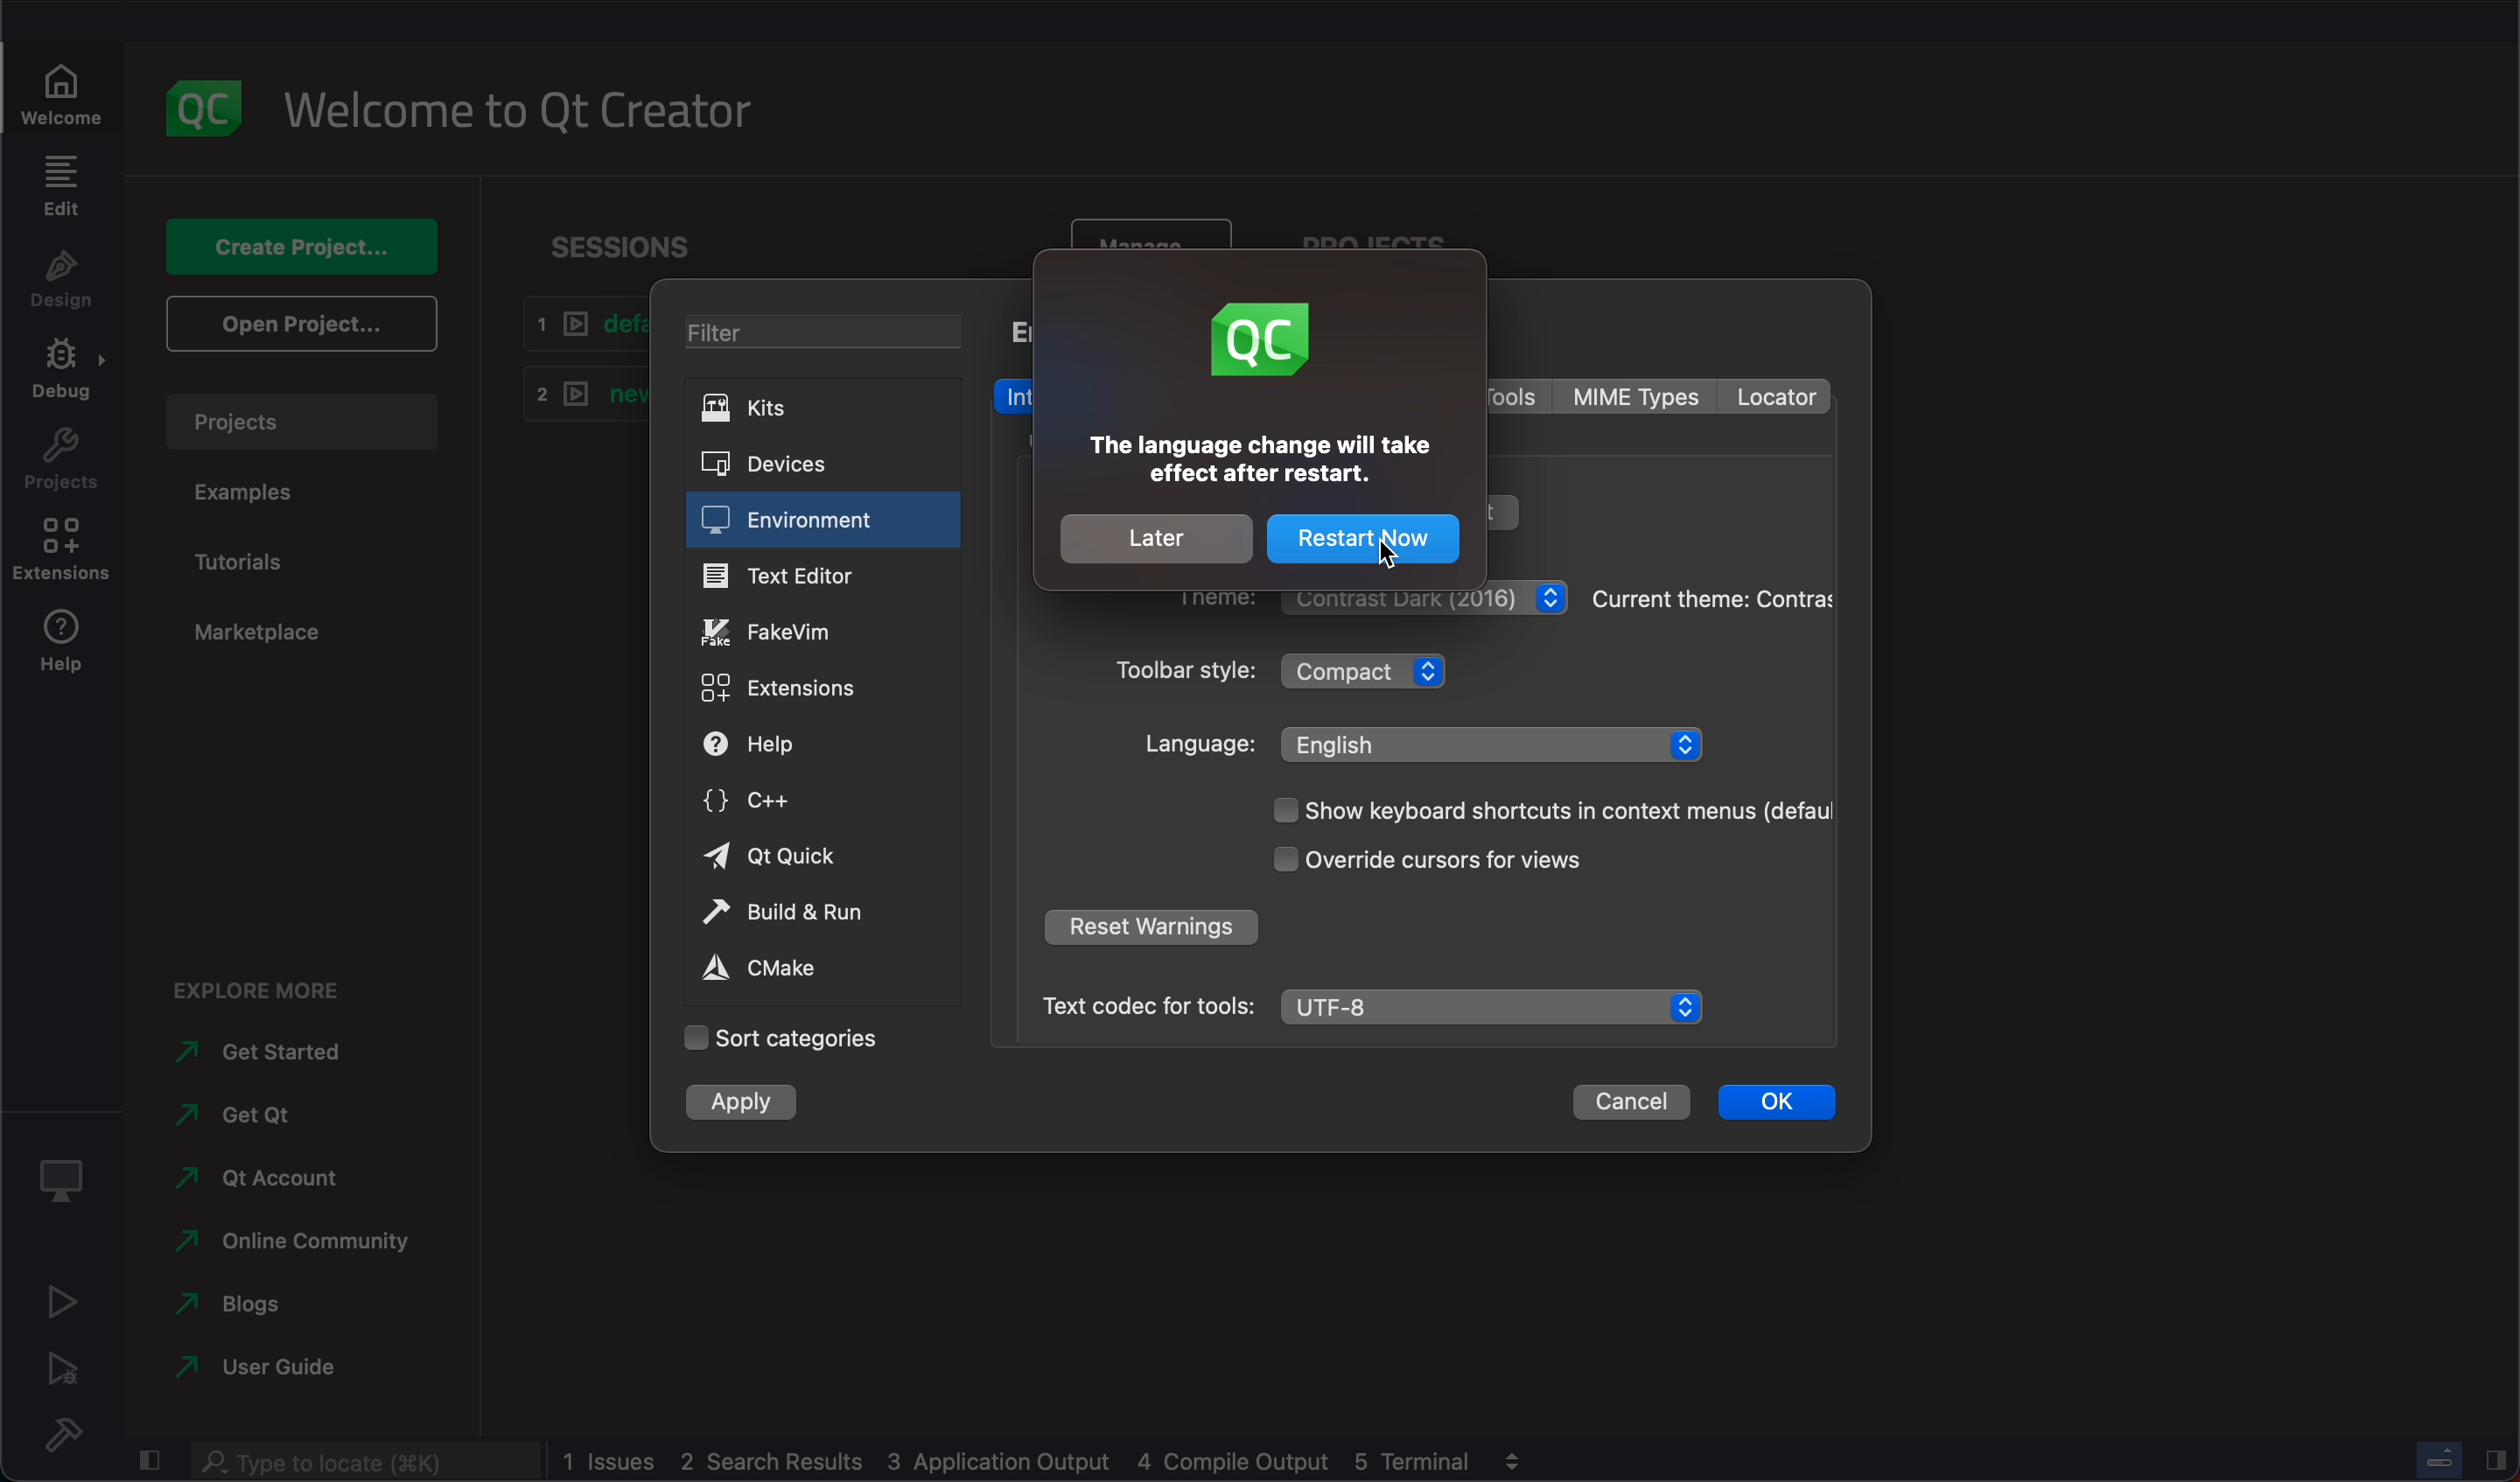  I want to click on environment, so click(823, 520).